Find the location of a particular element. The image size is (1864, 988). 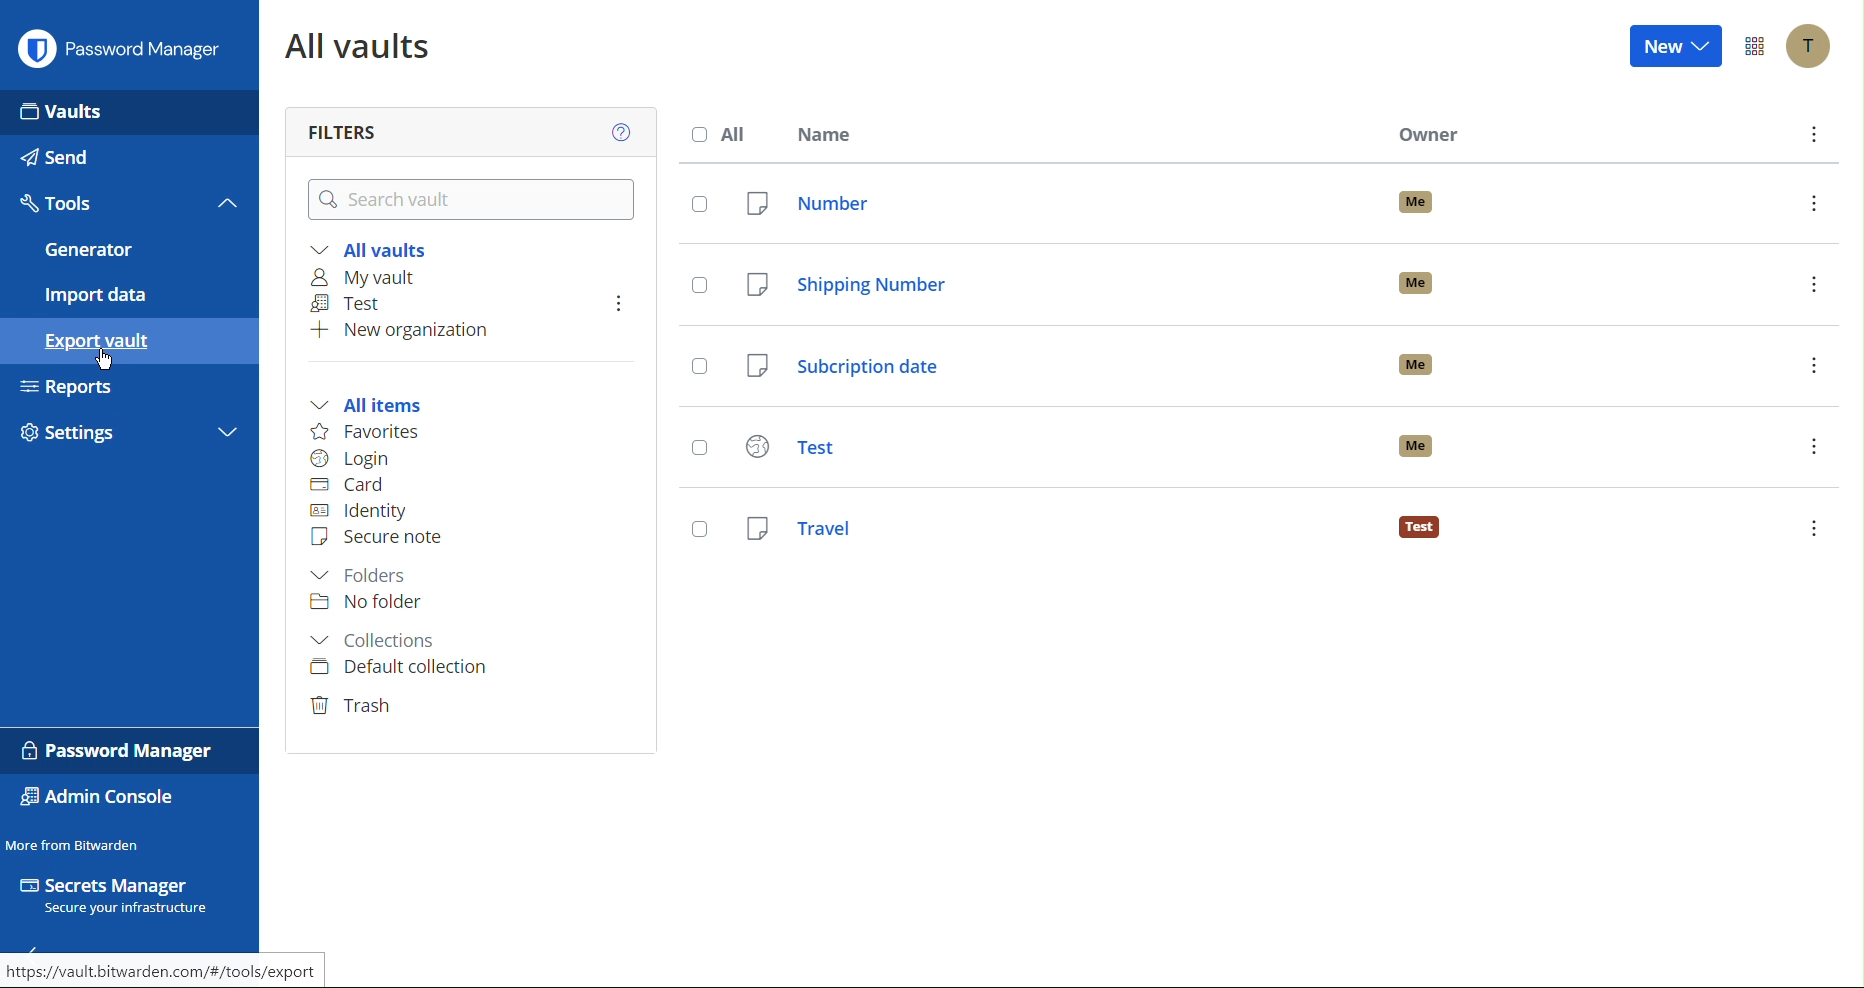

My vault is located at coordinates (372, 279).